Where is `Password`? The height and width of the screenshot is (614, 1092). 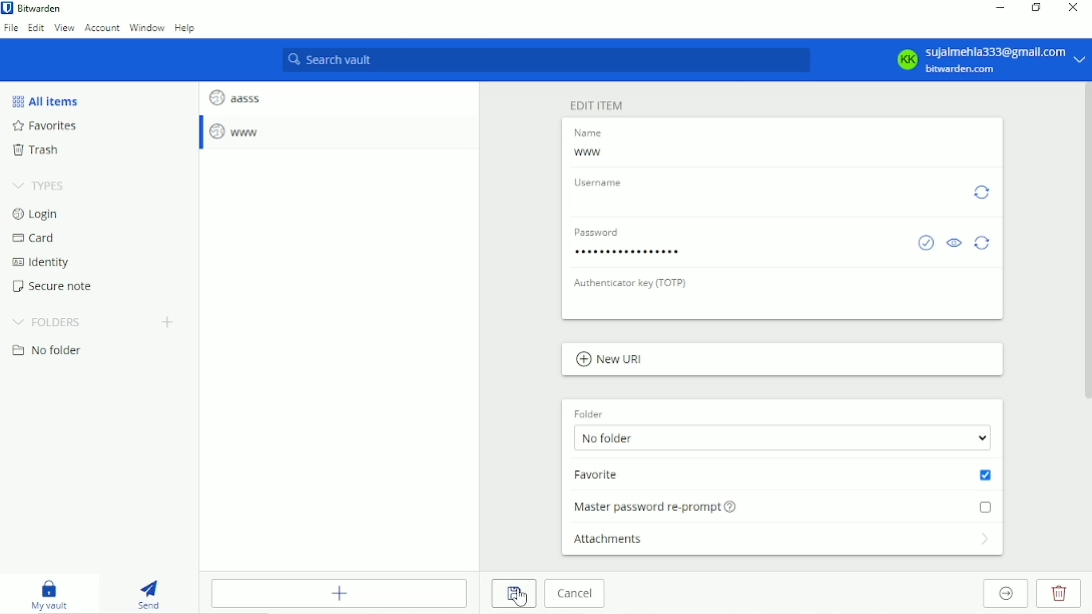
Password is located at coordinates (630, 254).